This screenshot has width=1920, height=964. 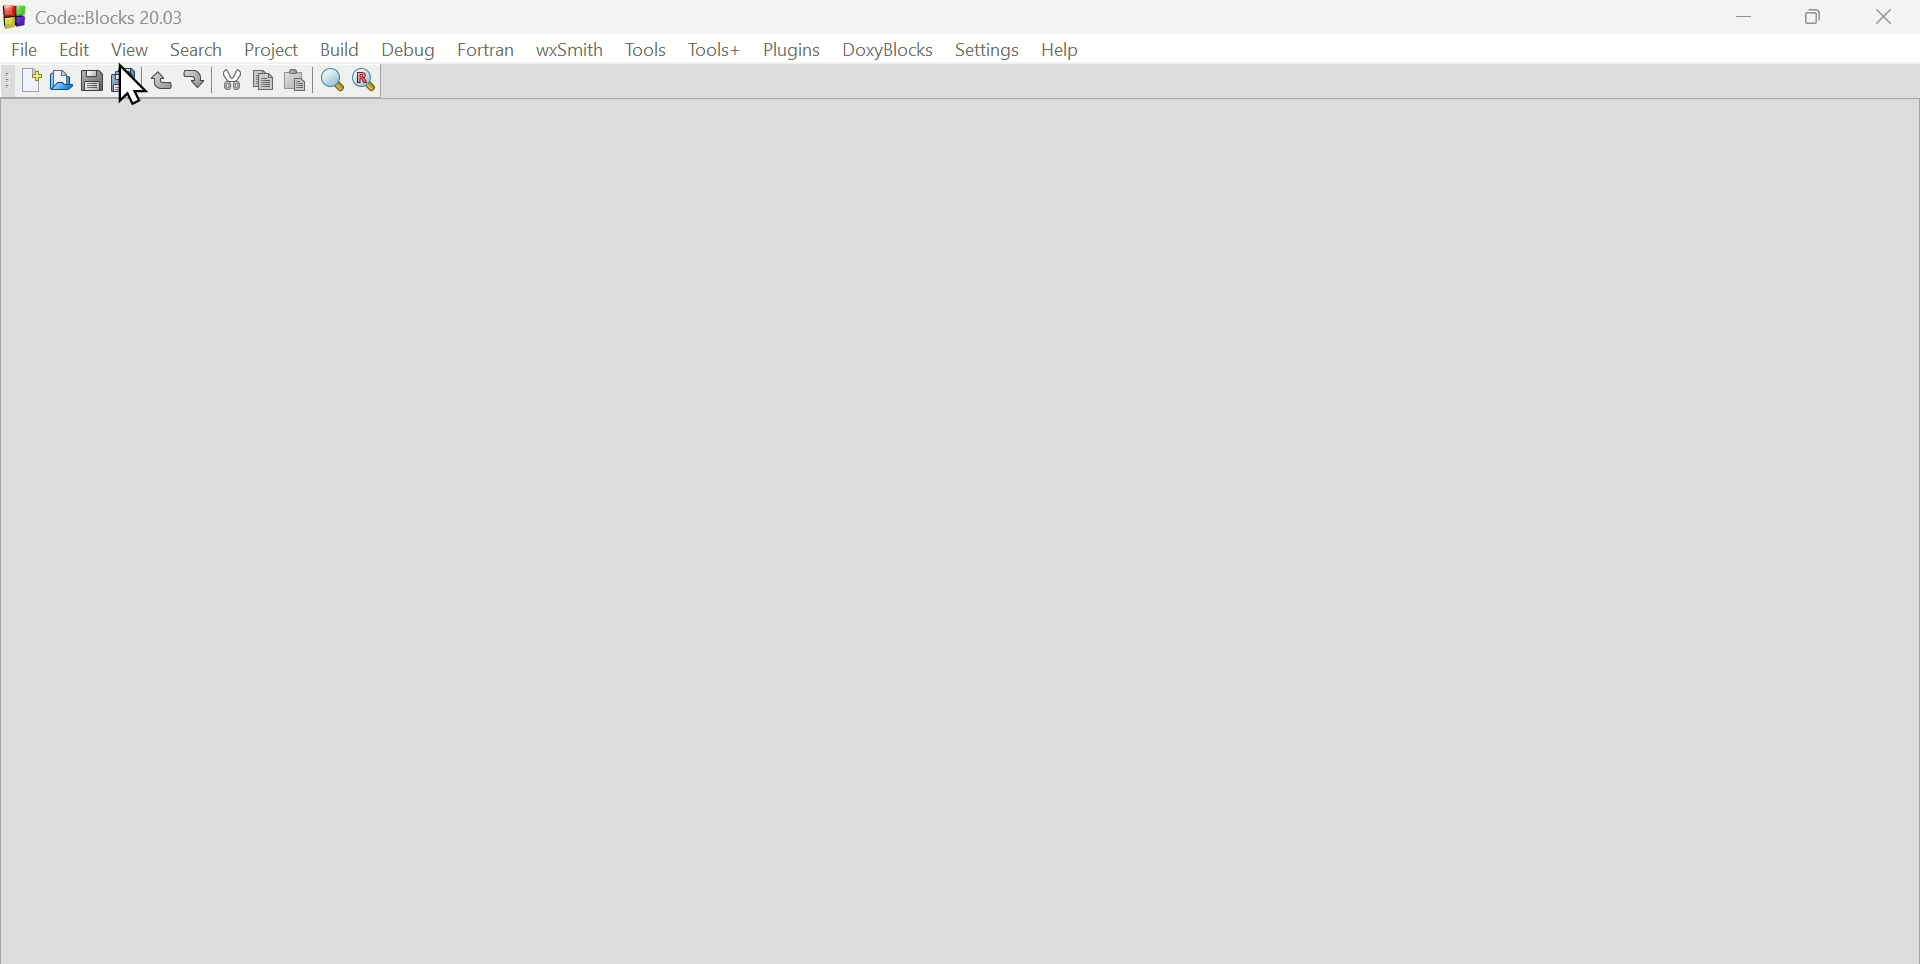 I want to click on WX Smith, so click(x=569, y=49).